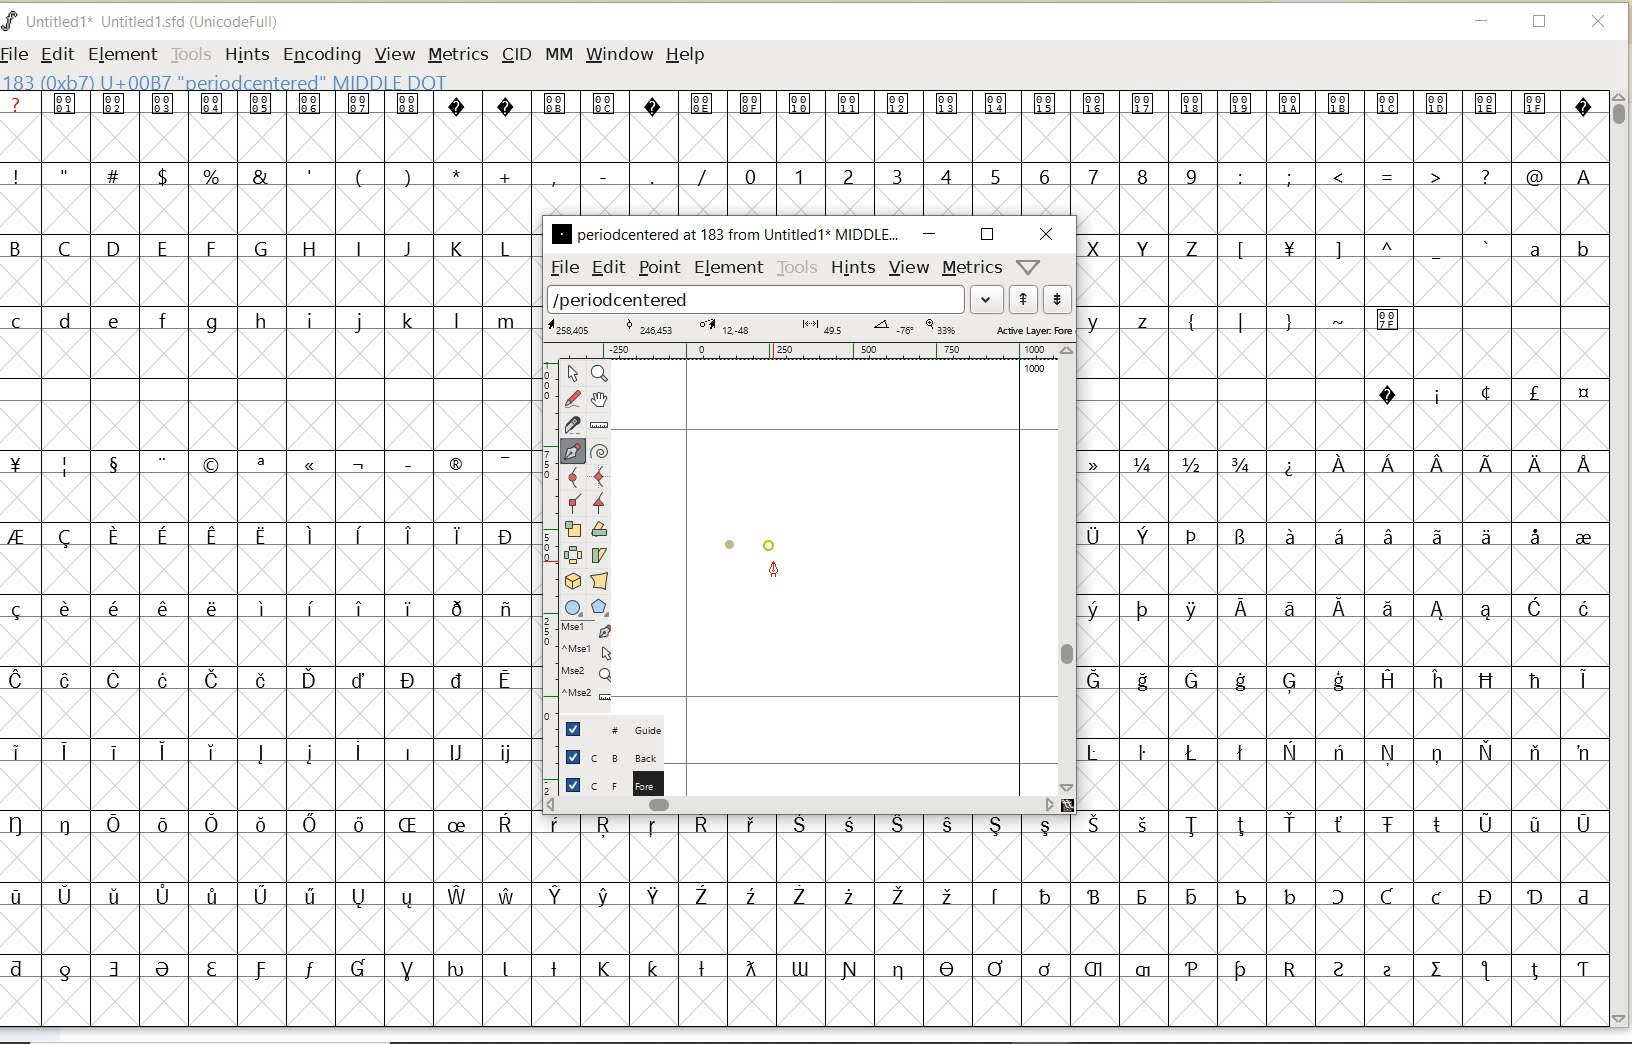 This screenshot has width=1632, height=1044. What do you see at coordinates (599, 425) in the screenshot?
I see `measure a distance, angle between points` at bounding box center [599, 425].